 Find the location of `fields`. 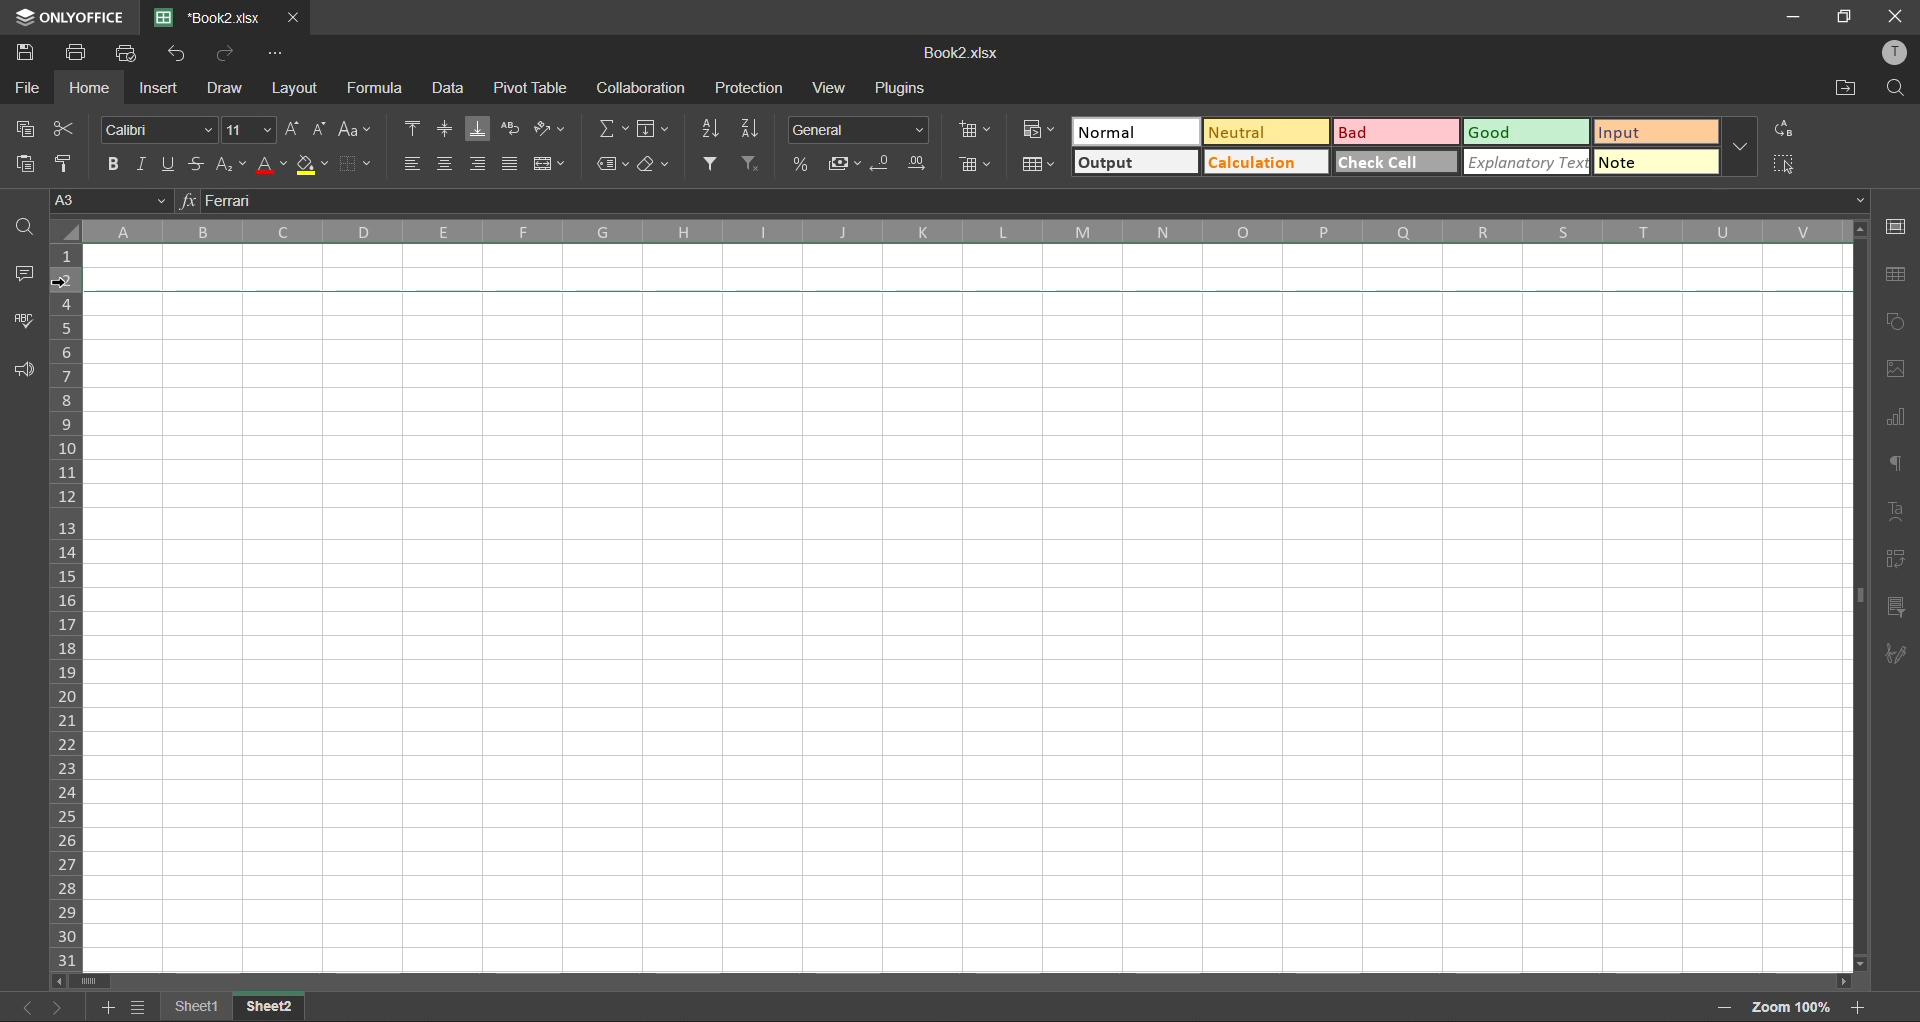

fields is located at coordinates (662, 132).